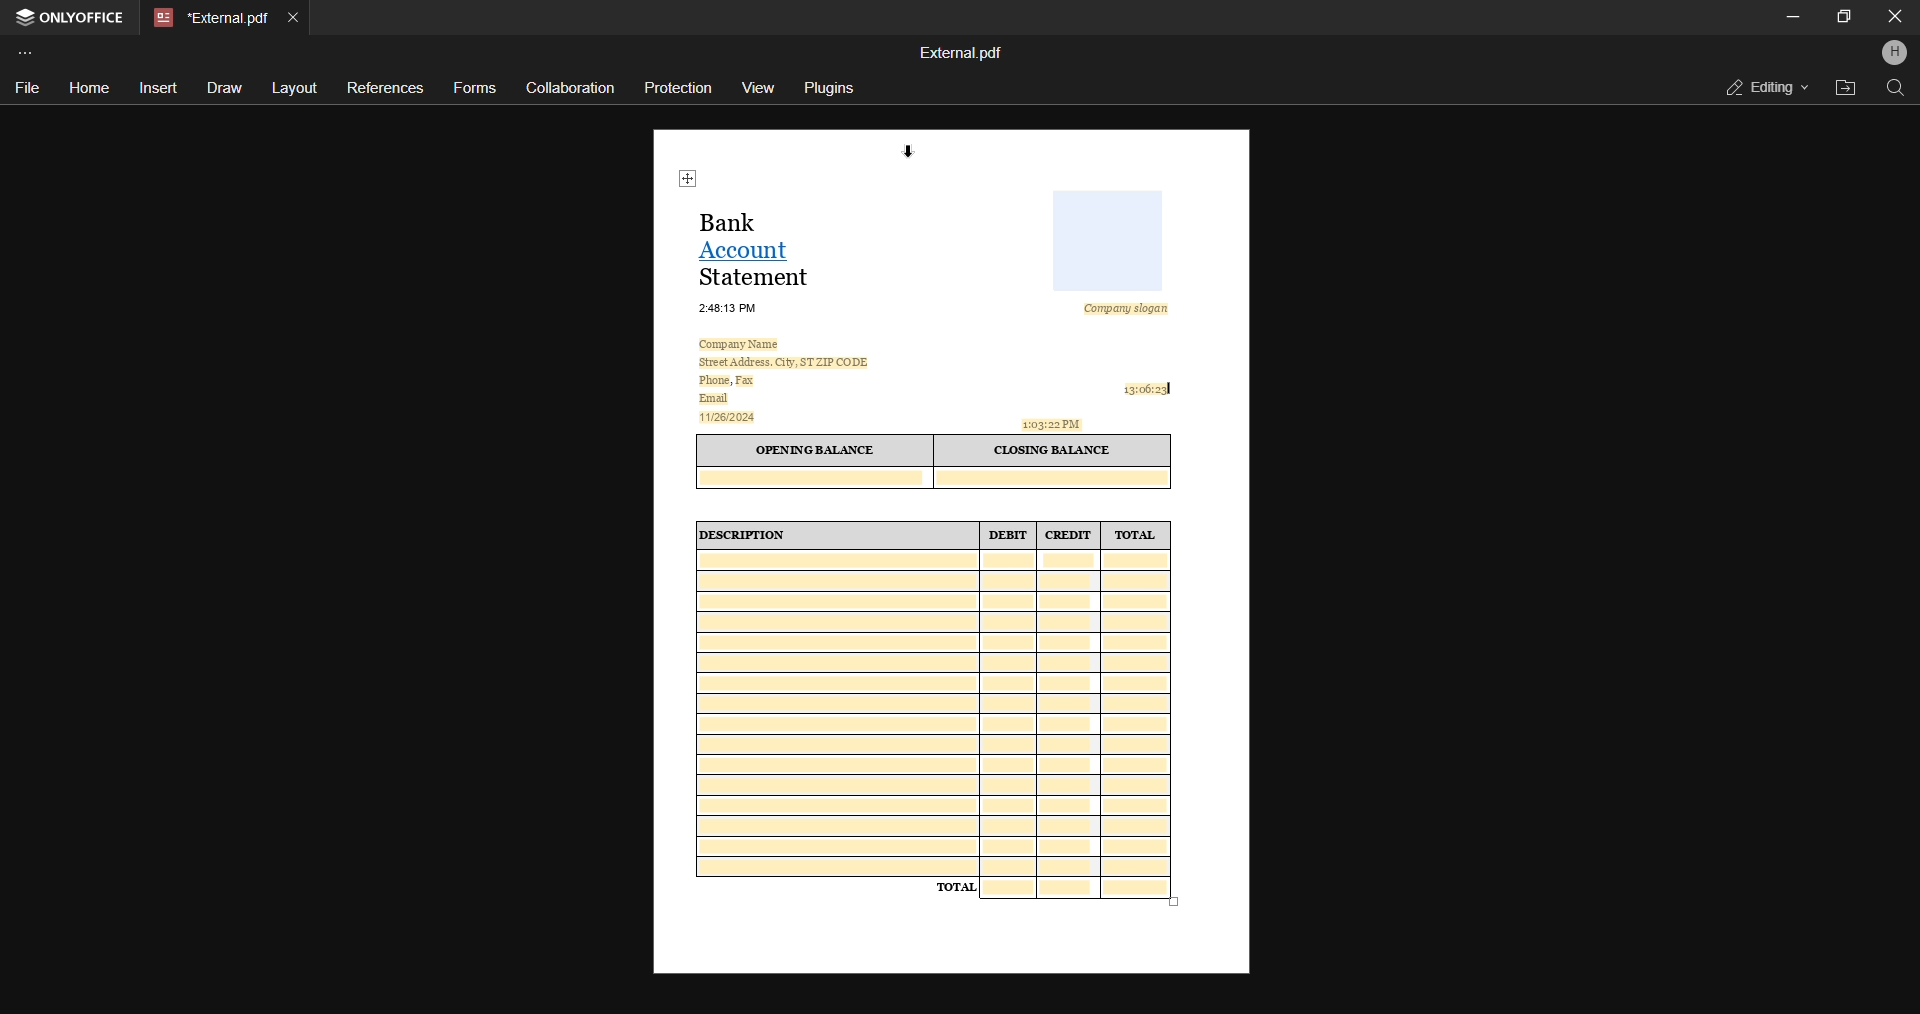  What do you see at coordinates (72, 19) in the screenshot?
I see `OnlyOffice application tab` at bounding box center [72, 19].